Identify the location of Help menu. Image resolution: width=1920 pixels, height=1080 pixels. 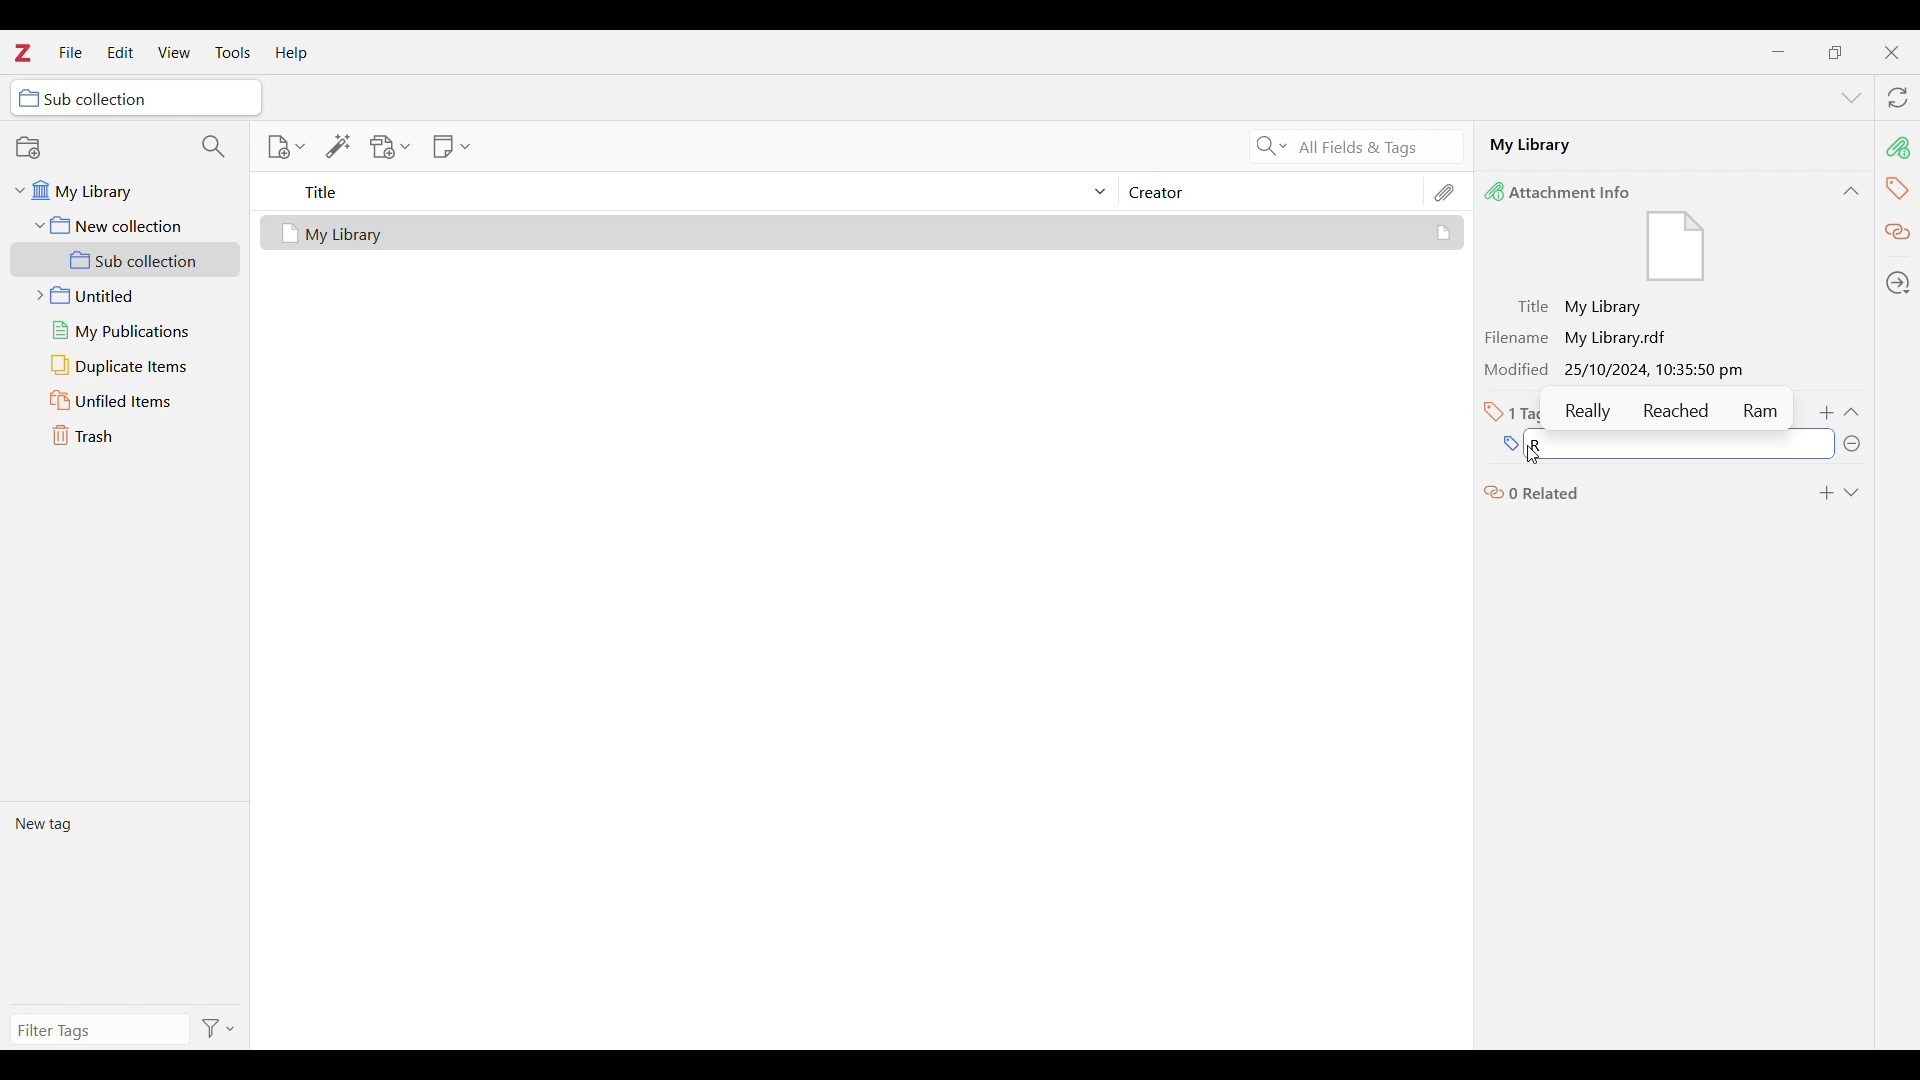
(292, 53).